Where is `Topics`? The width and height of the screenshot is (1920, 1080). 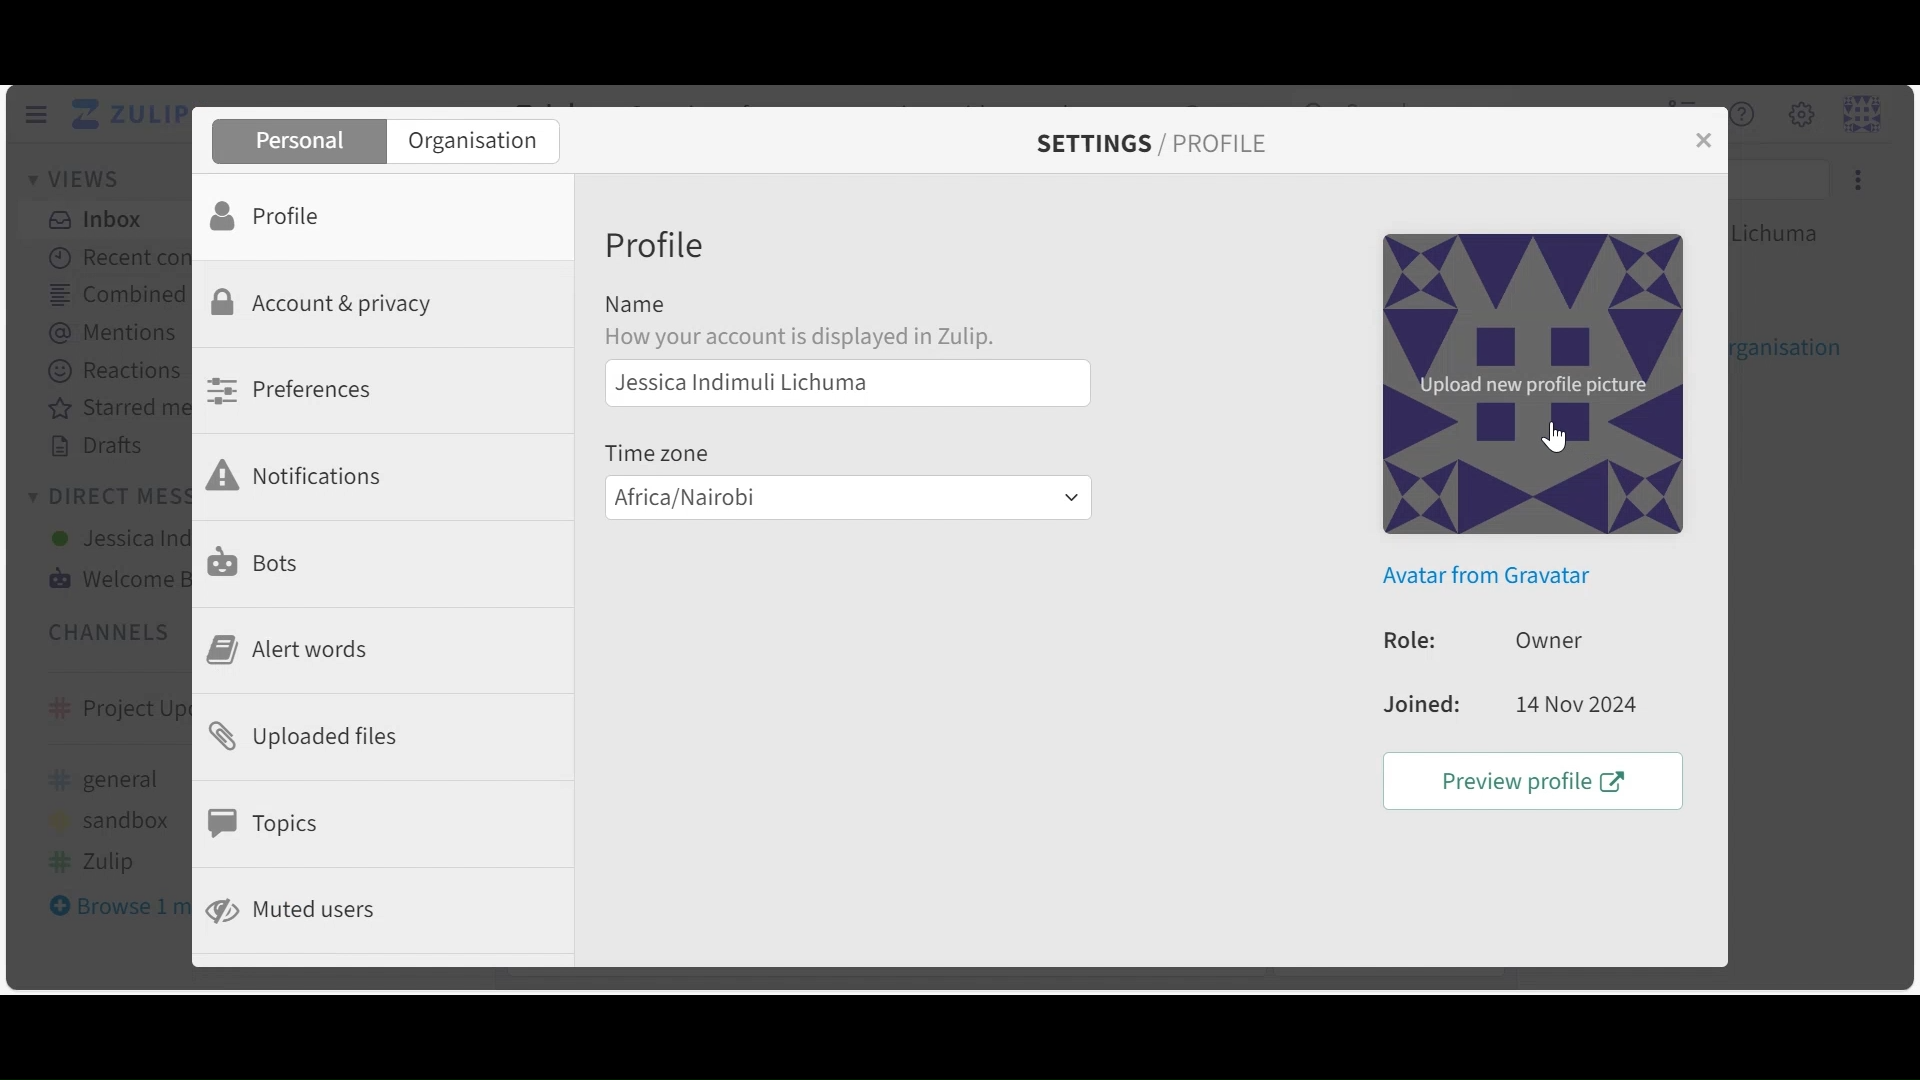
Topics is located at coordinates (269, 820).